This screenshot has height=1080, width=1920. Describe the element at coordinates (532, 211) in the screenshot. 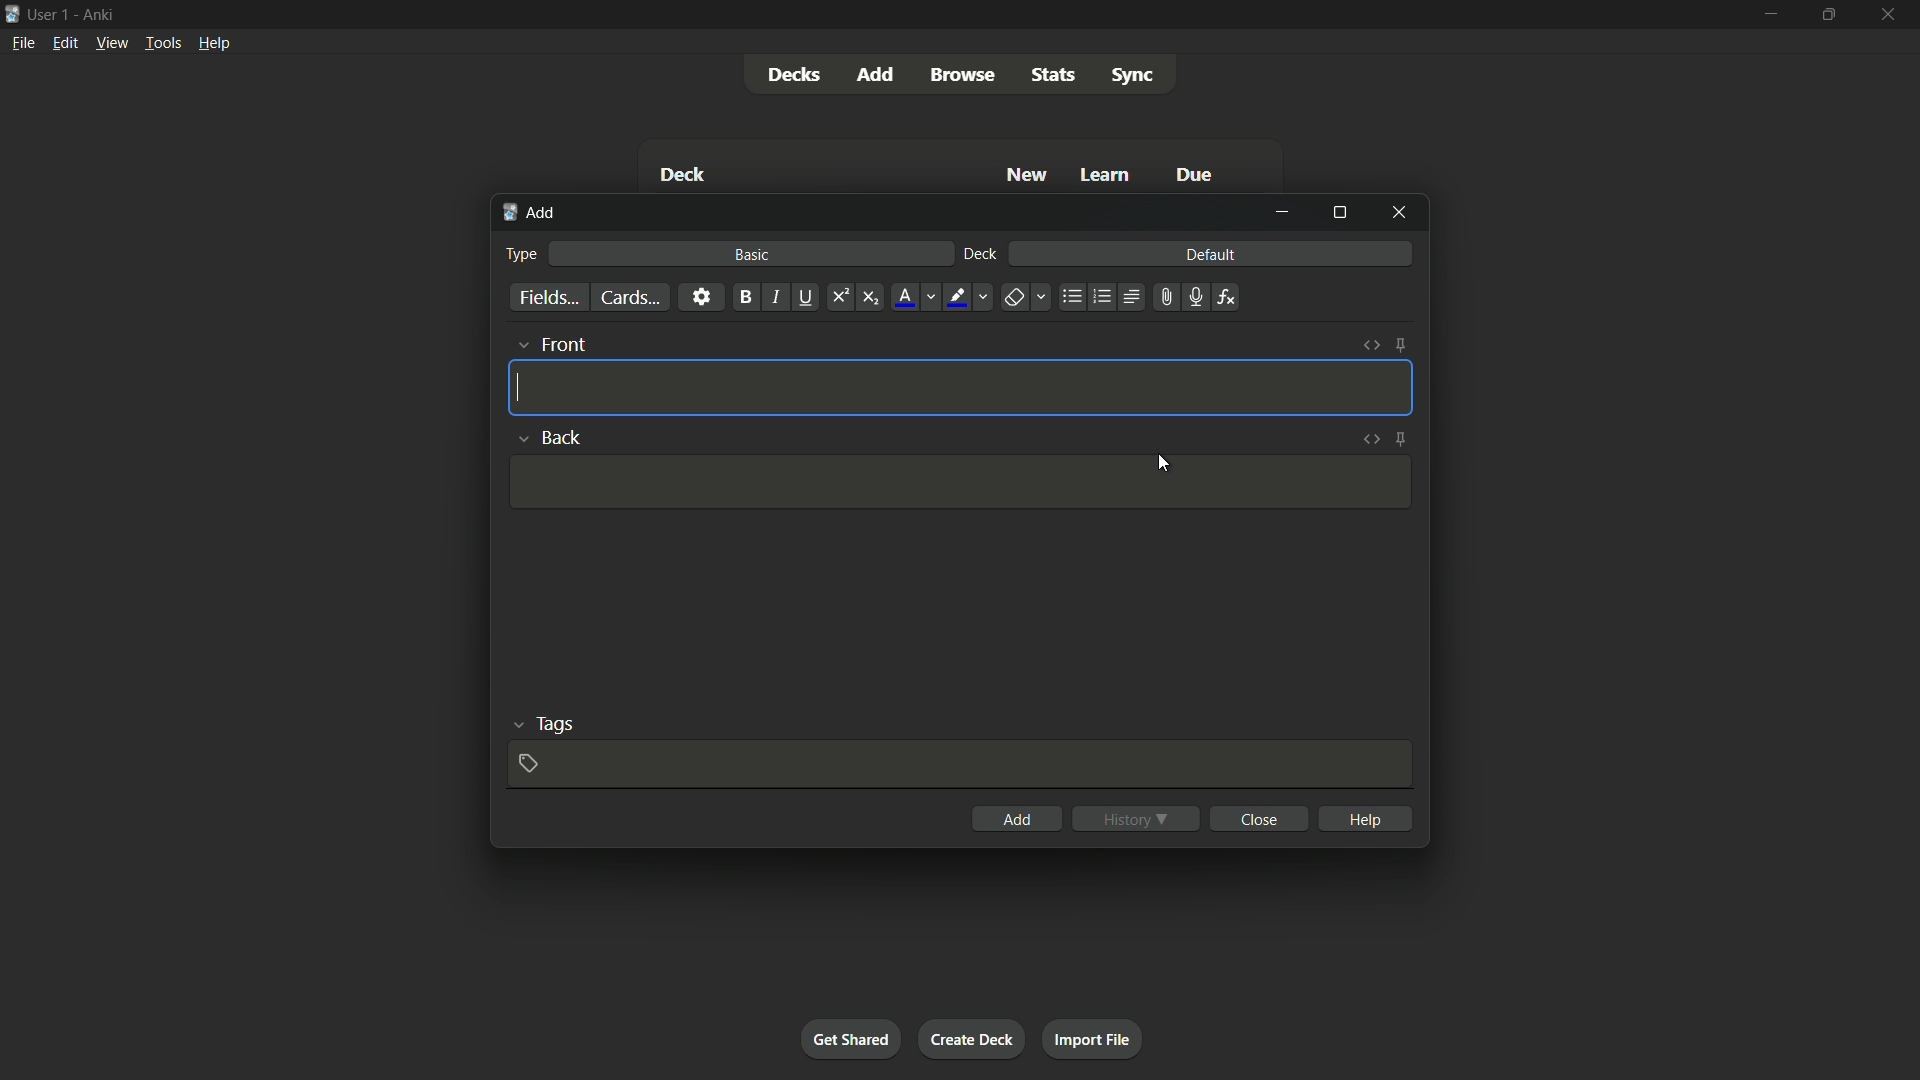

I see `add` at that location.